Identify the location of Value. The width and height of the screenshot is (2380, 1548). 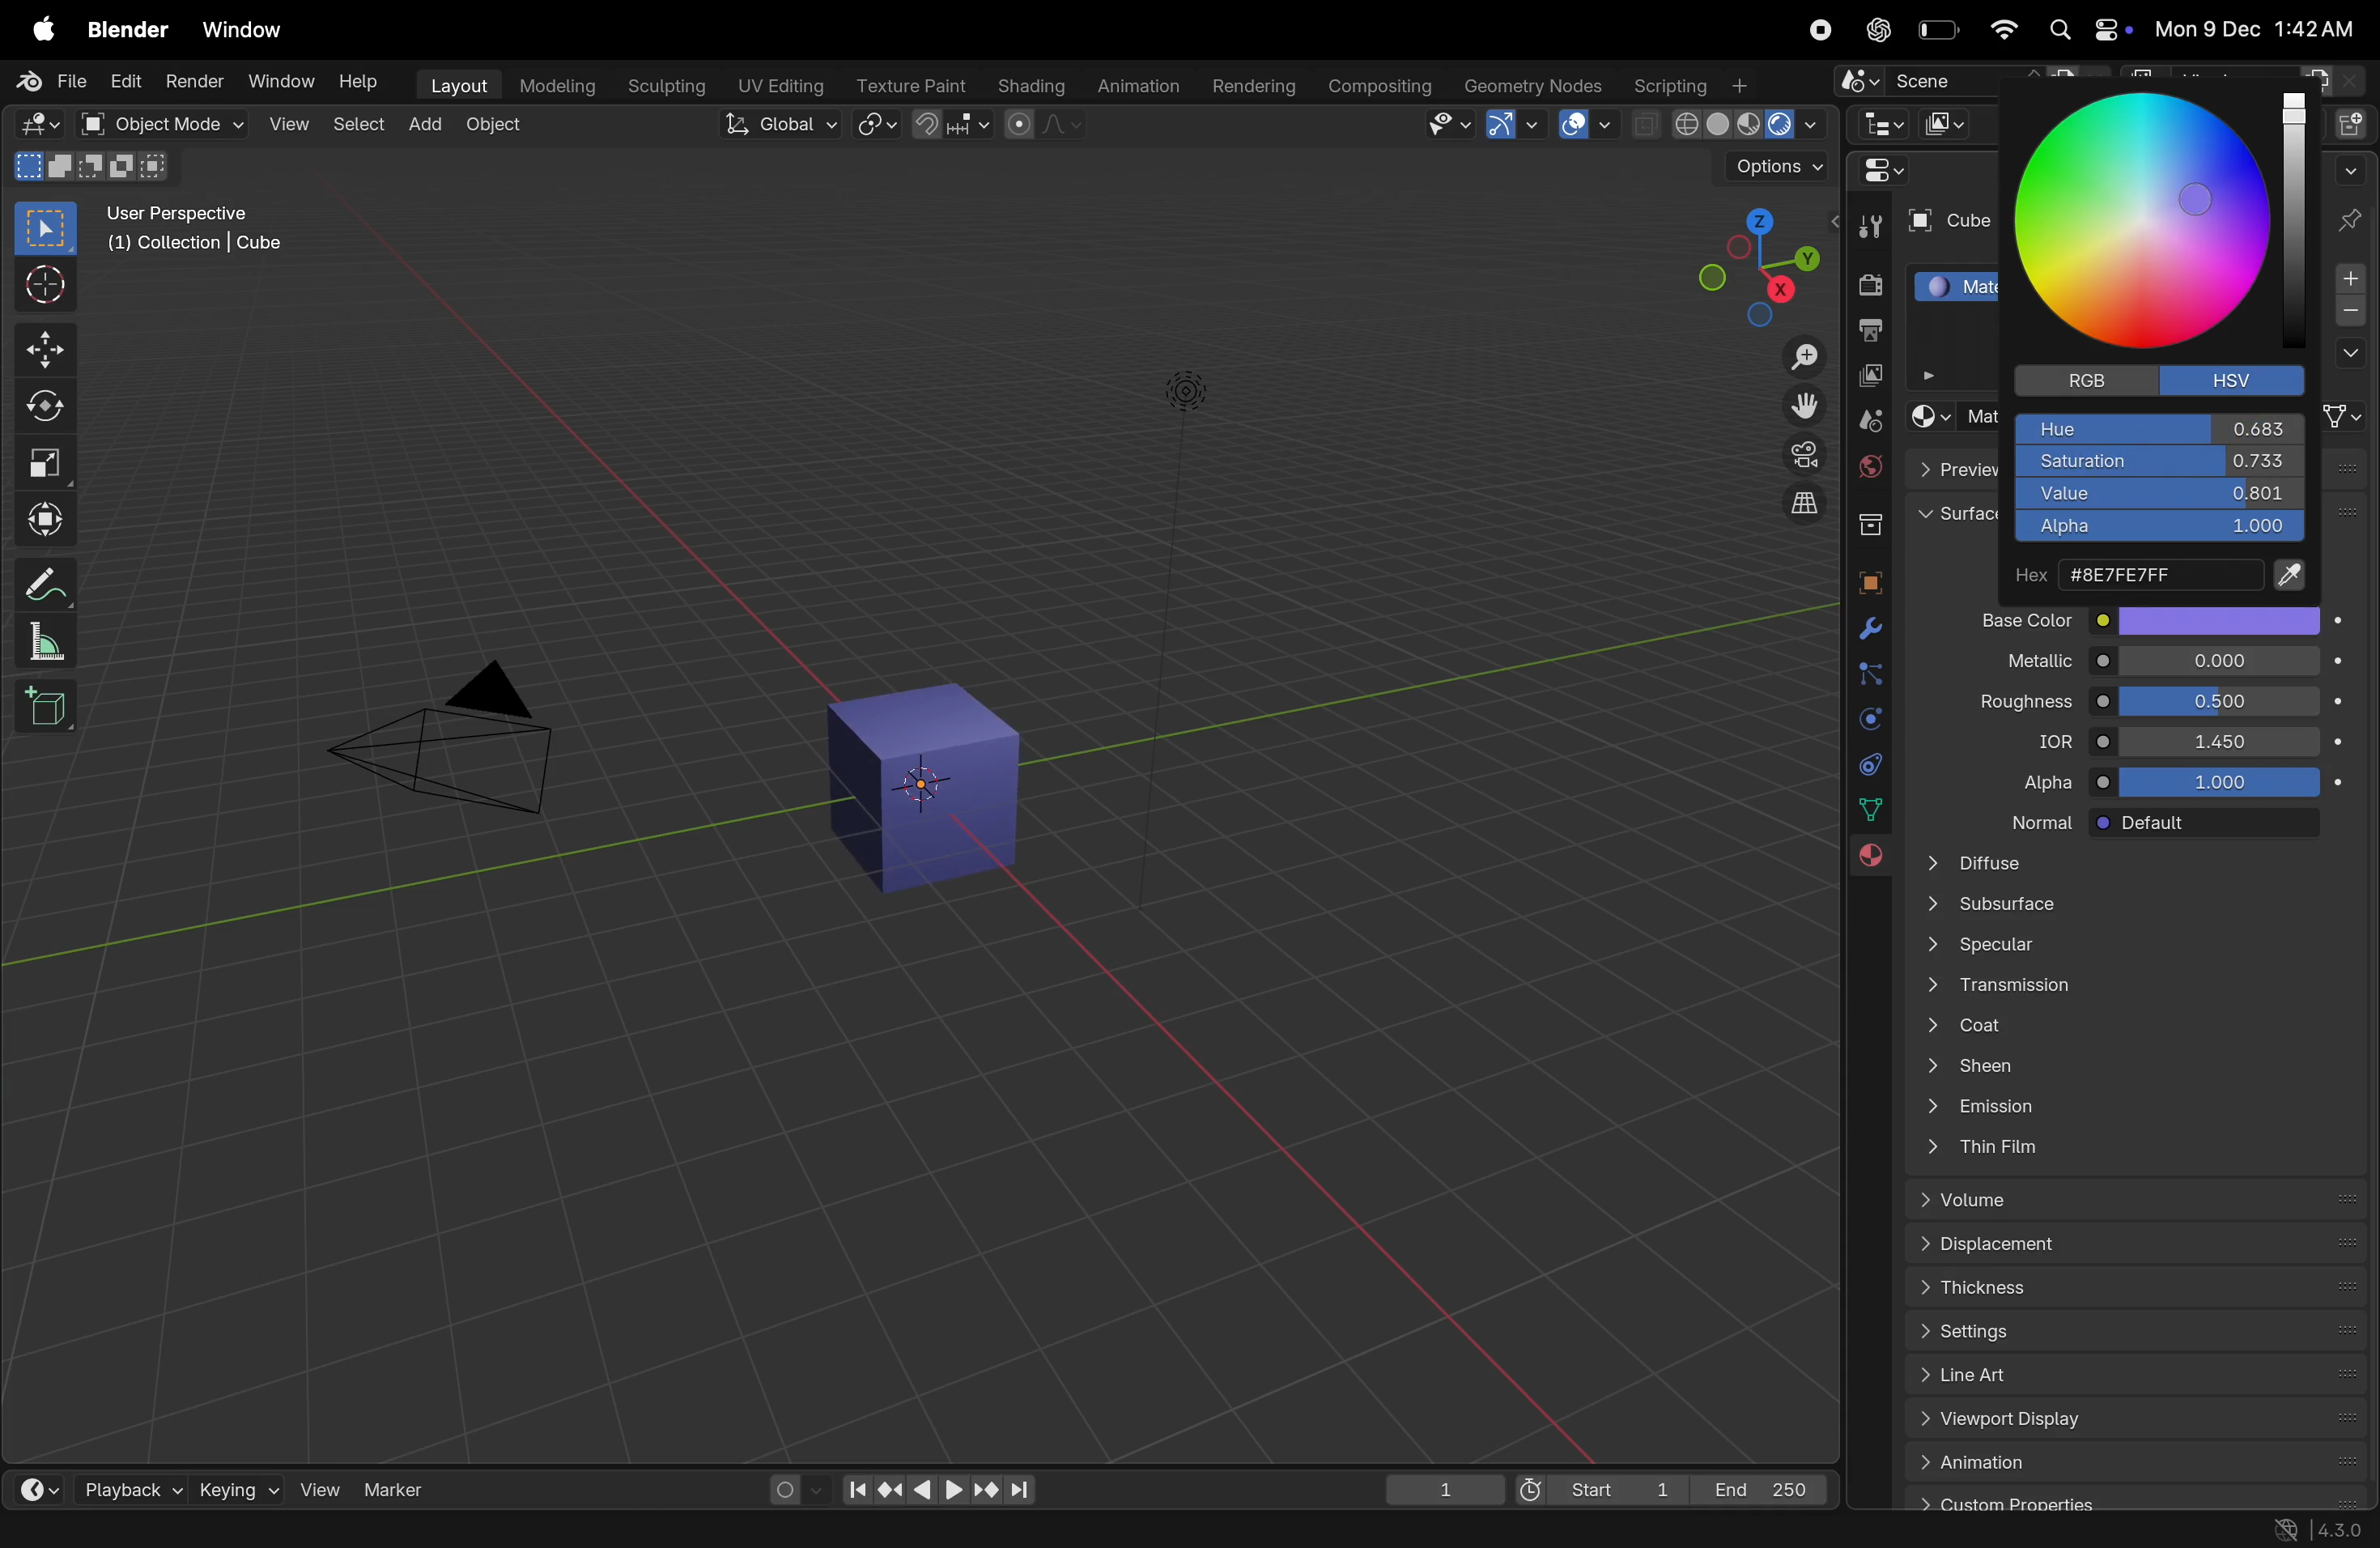
(2159, 495).